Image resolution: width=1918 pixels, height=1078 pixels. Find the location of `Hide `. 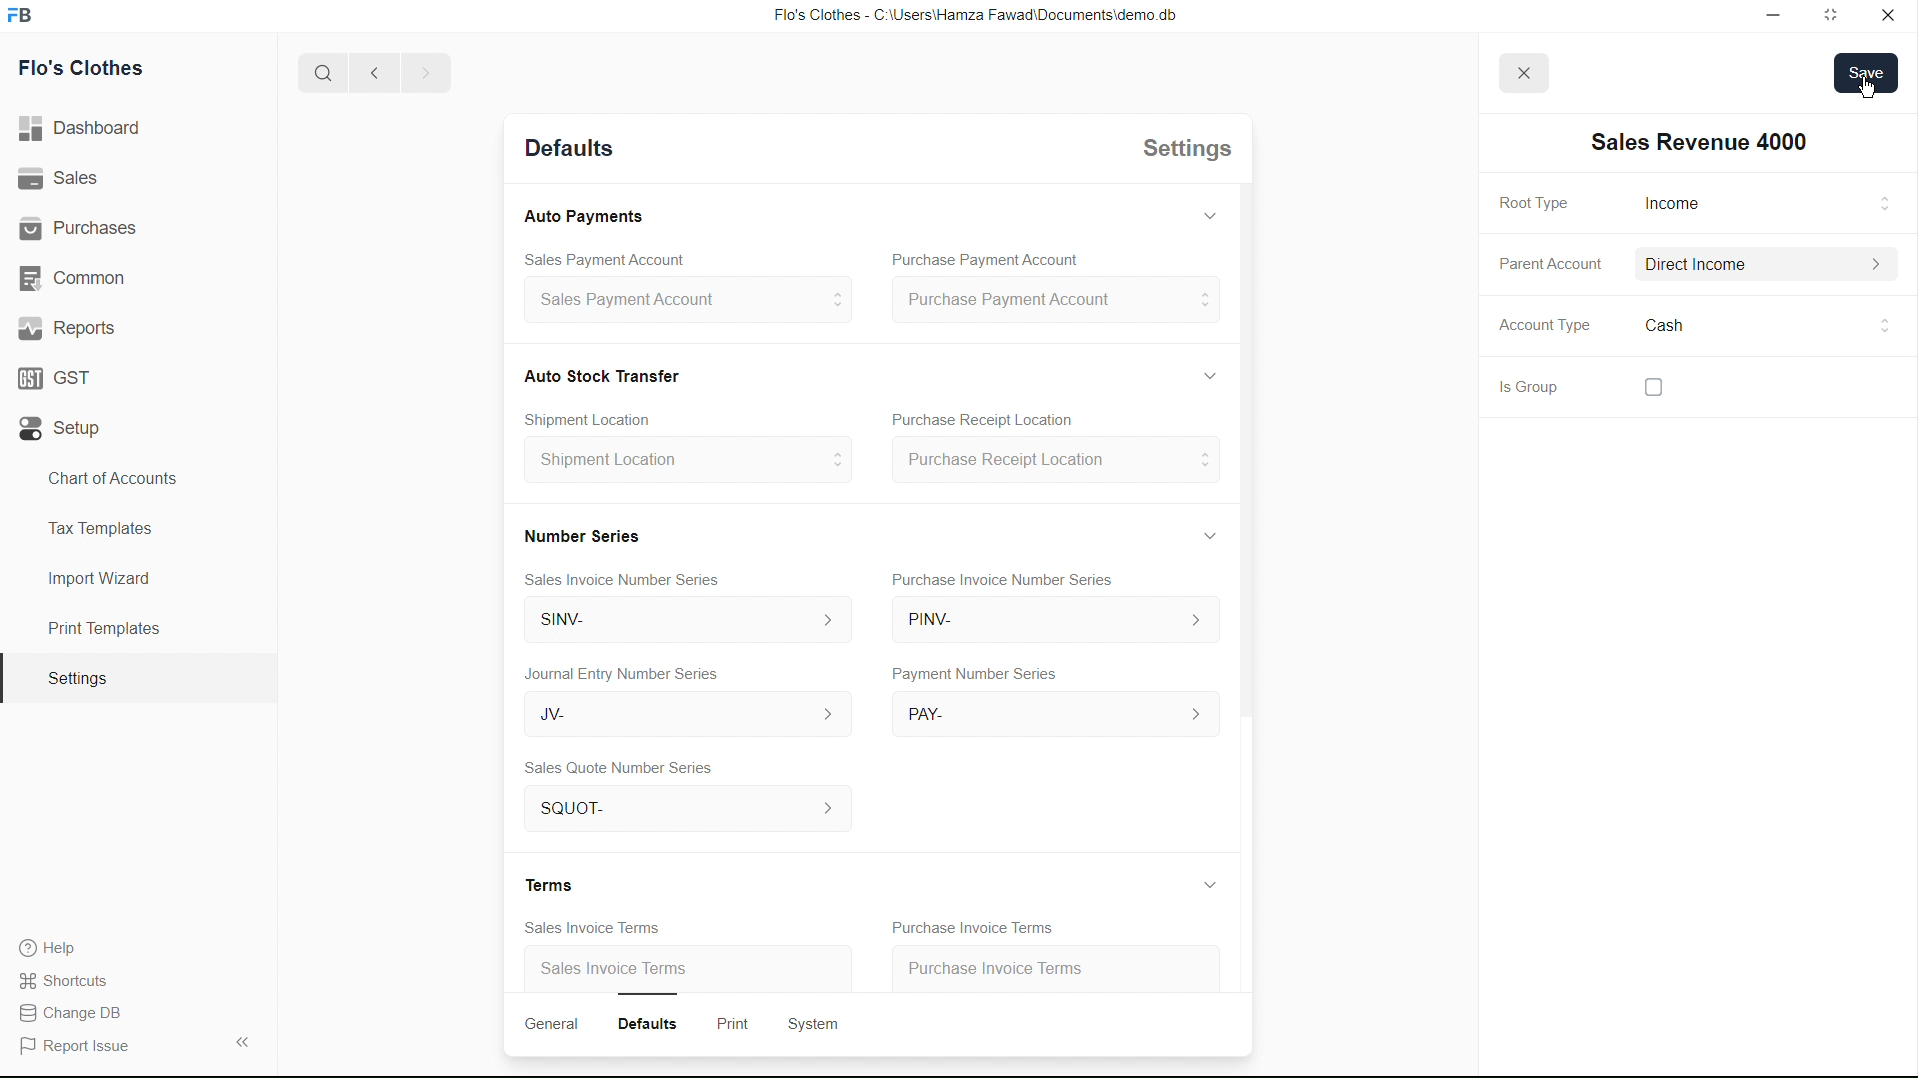

Hide  is located at coordinates (1206, 884).